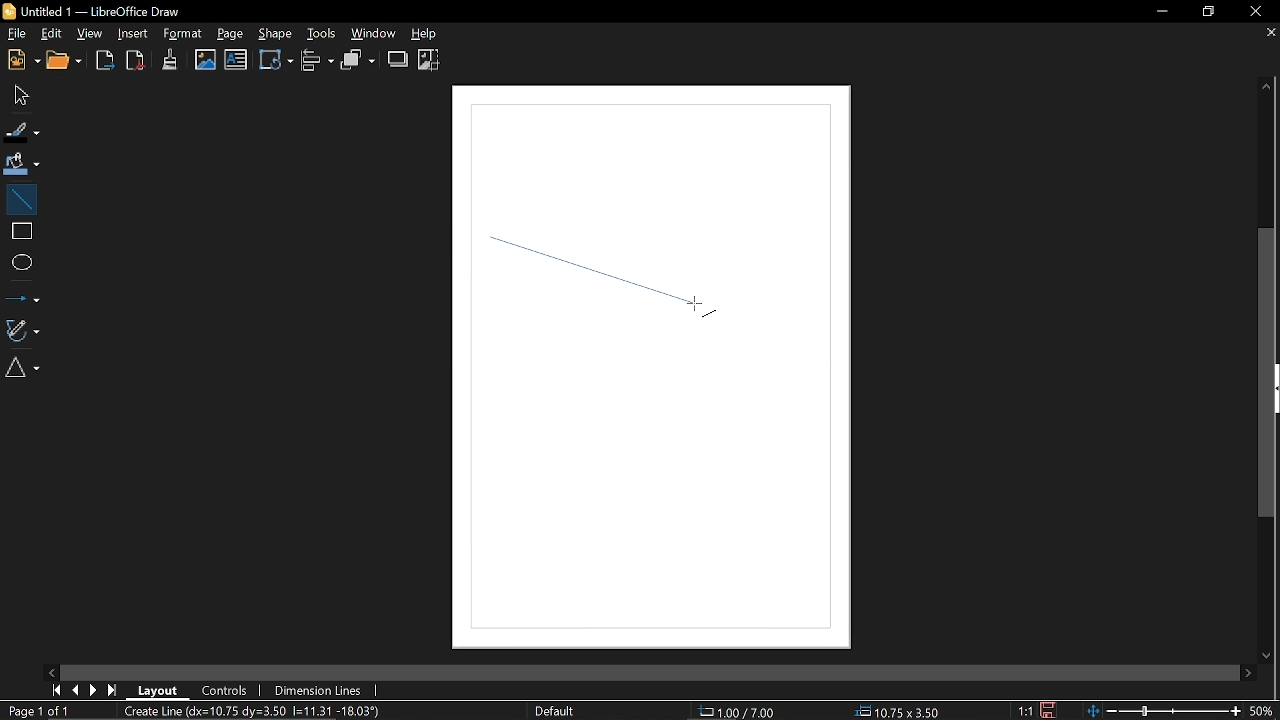 The image size is (1280, 720). Describe the element at coordinates (77, 689) in the screenshot. I see `Previous page` at that location.